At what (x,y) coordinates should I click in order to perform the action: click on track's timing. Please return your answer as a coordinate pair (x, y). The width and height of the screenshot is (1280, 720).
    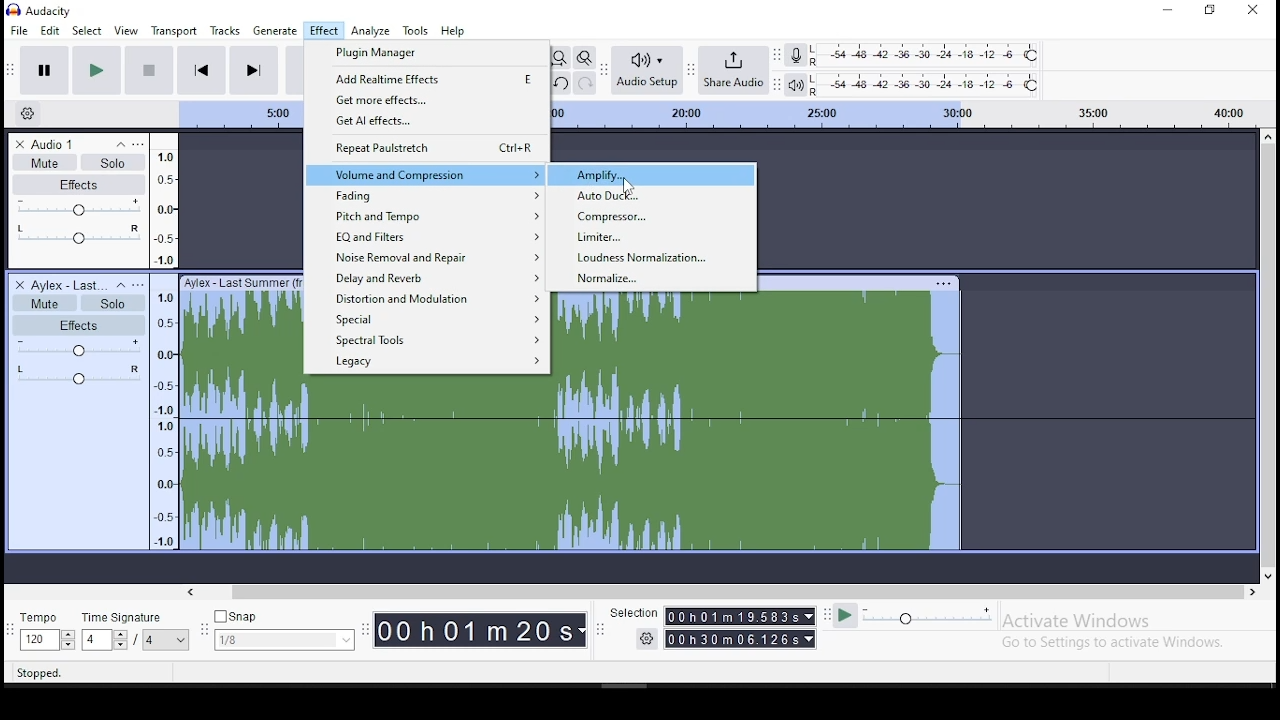
    Looking at the image, I should click on (900, 113).